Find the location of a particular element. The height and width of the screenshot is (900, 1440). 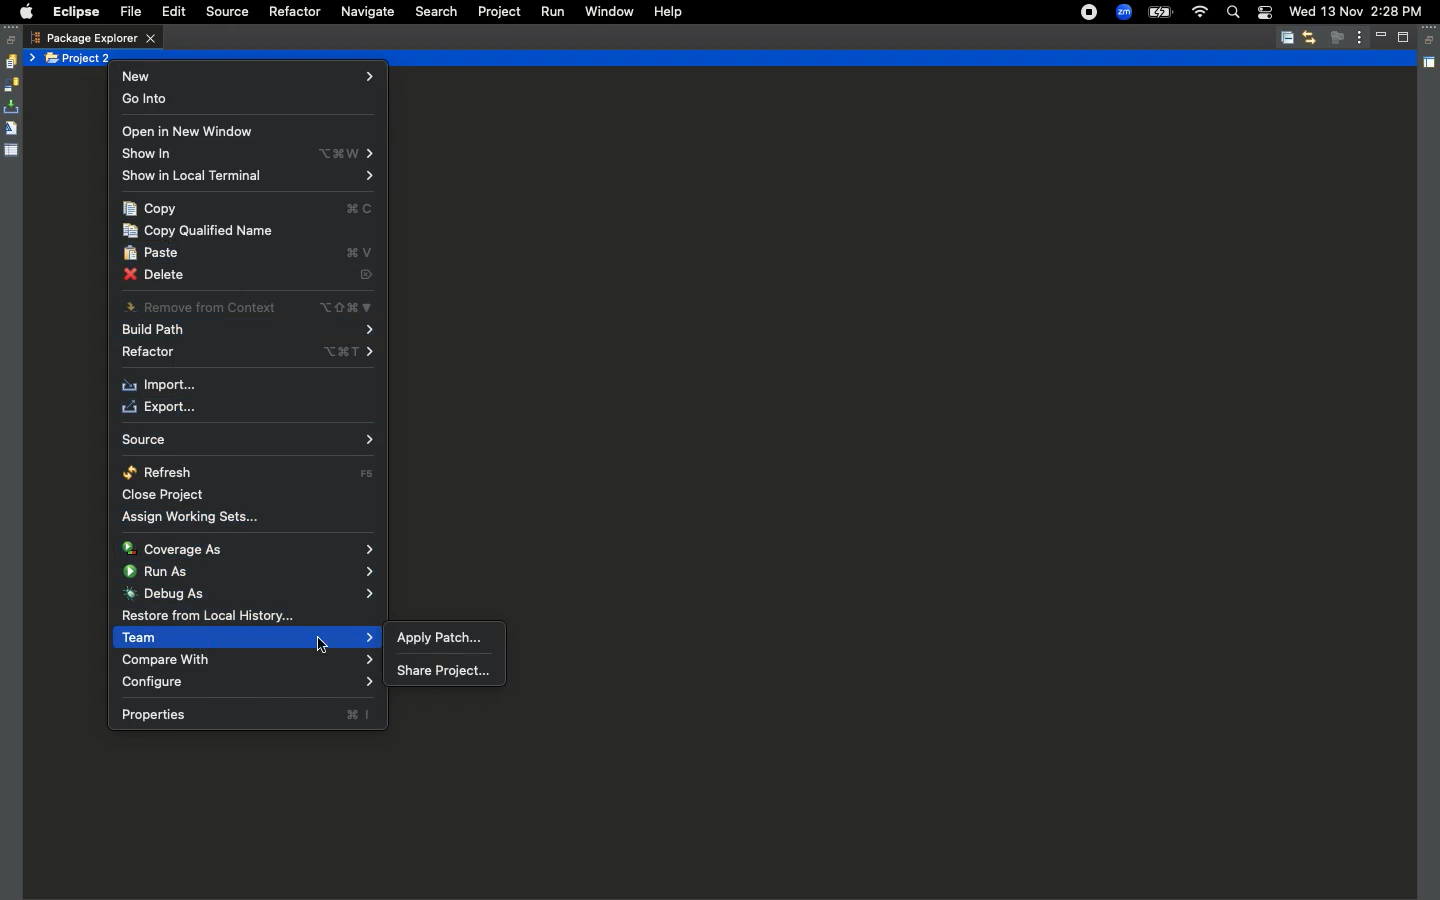

Source is located at coordinates (224, 12).